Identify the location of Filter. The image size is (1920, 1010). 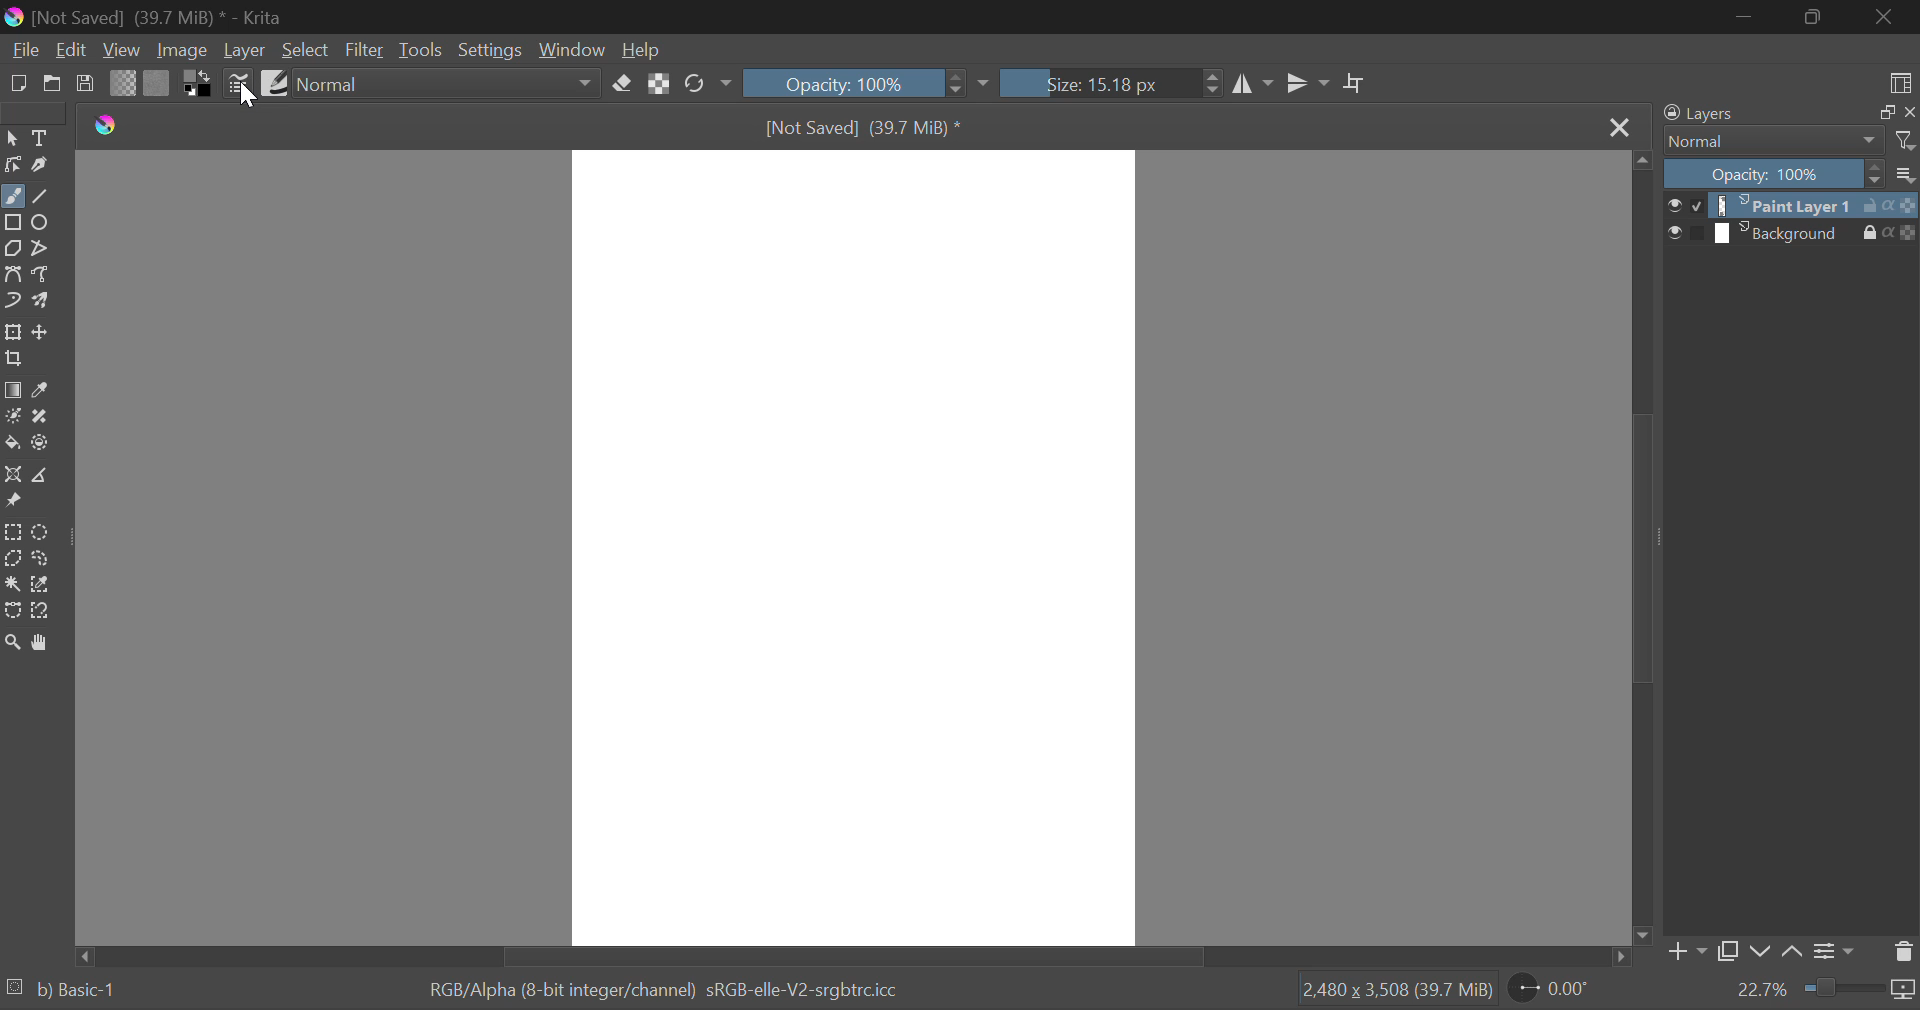
(365, 50).